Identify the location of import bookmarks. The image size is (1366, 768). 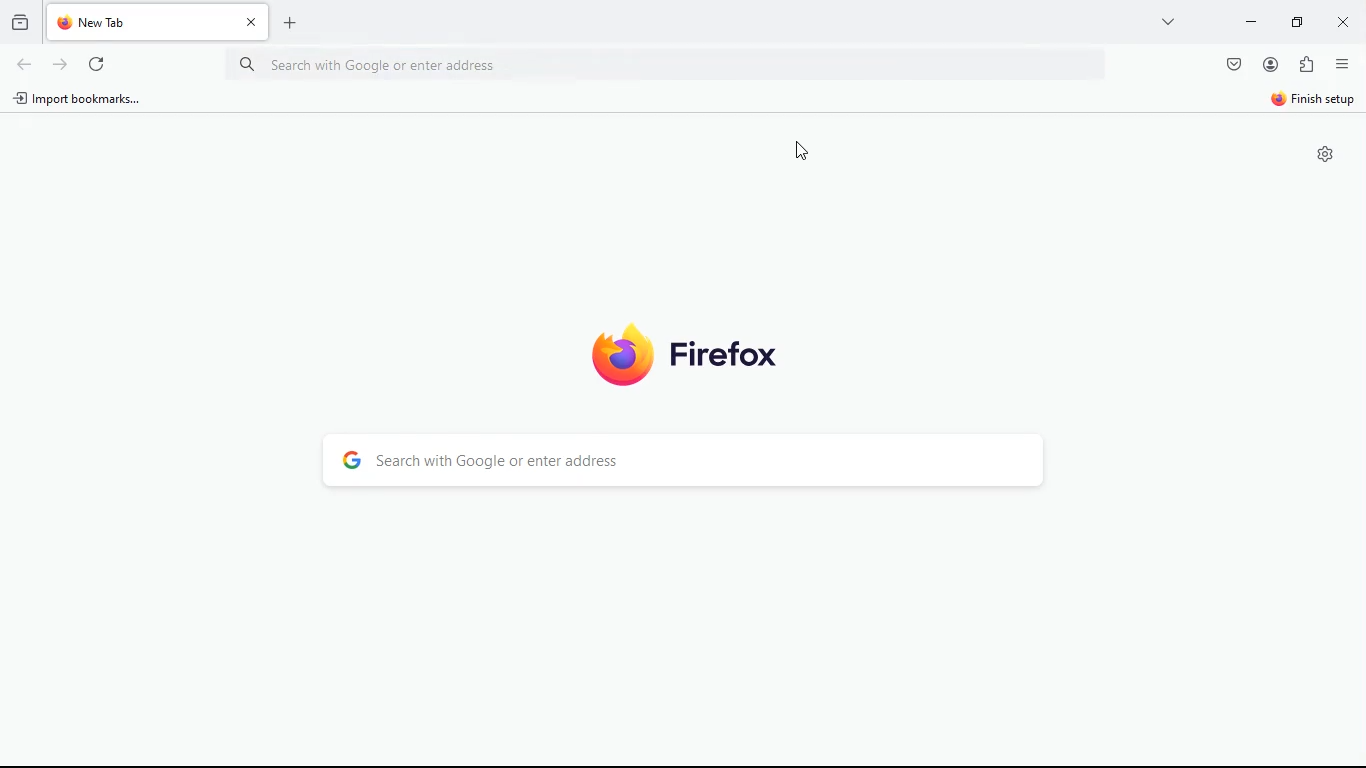
(83, 100).